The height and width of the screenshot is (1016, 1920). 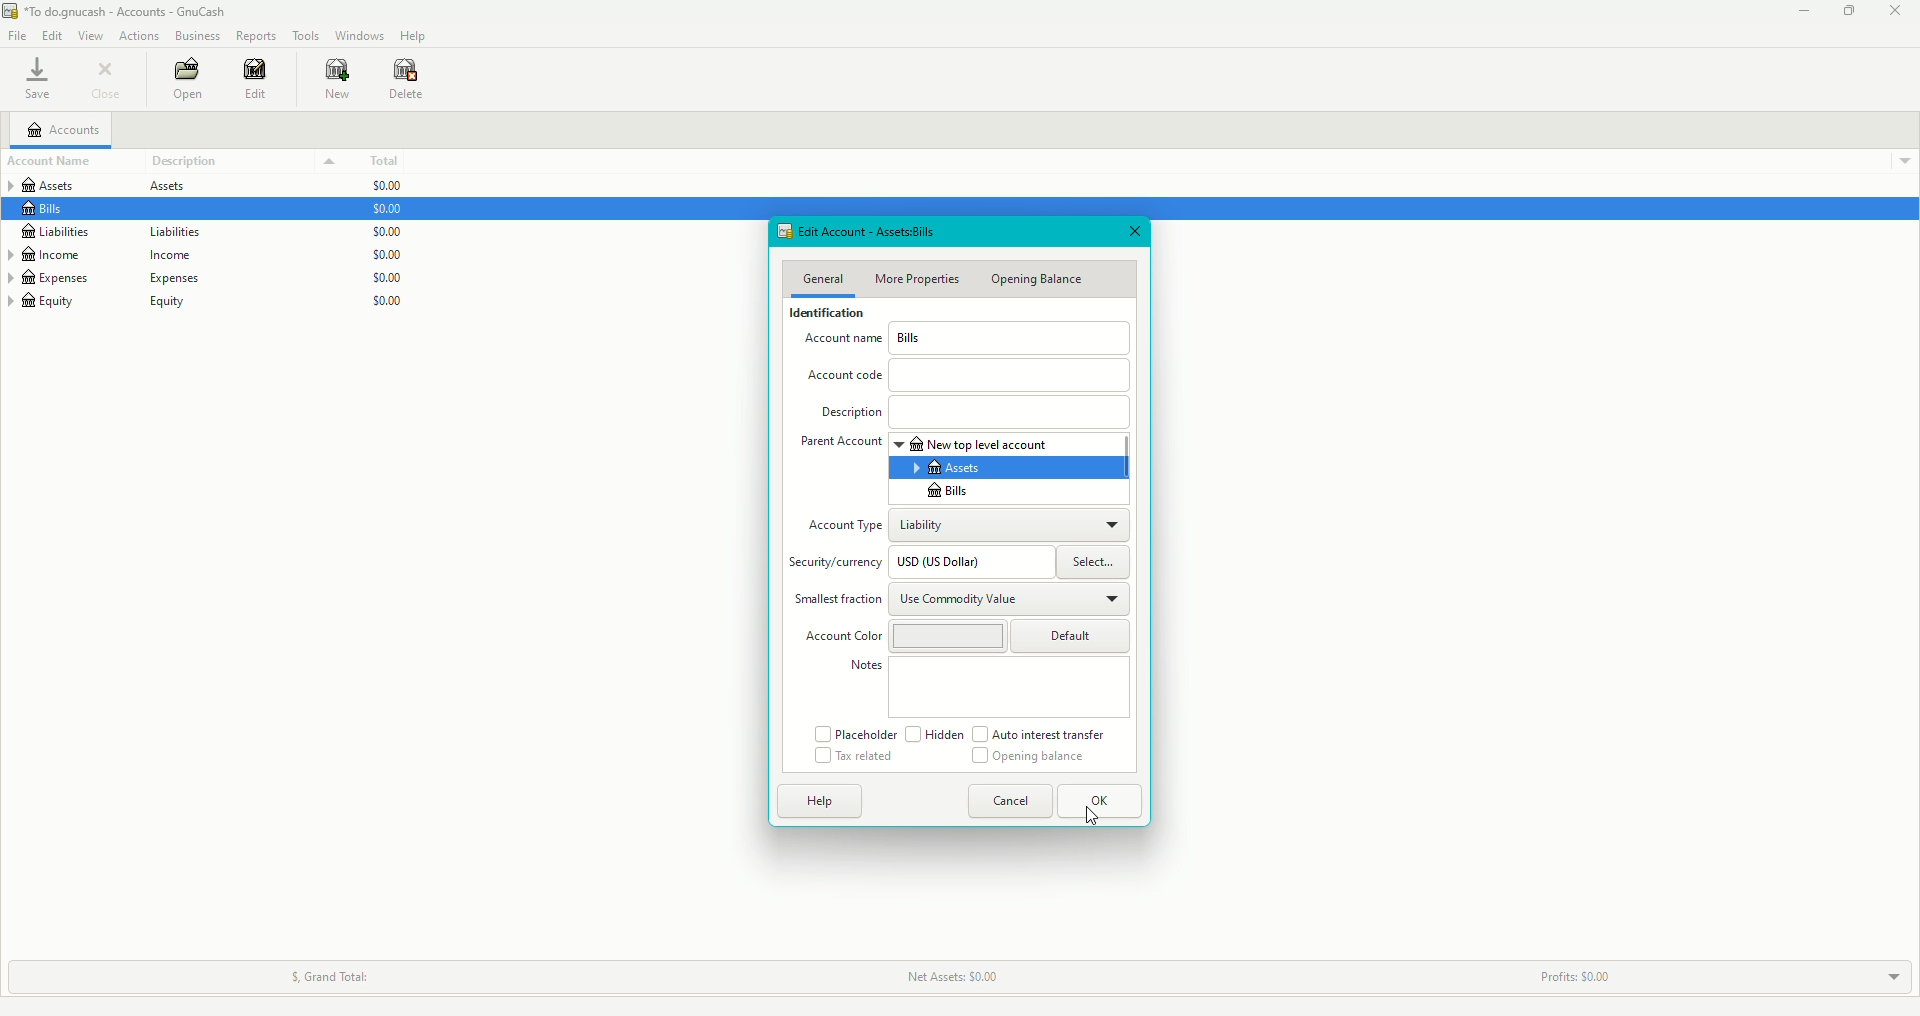 What do you see at coordinates (829, 315) in the screenshot?
I see `Identification` at bounding box center [829, 315].